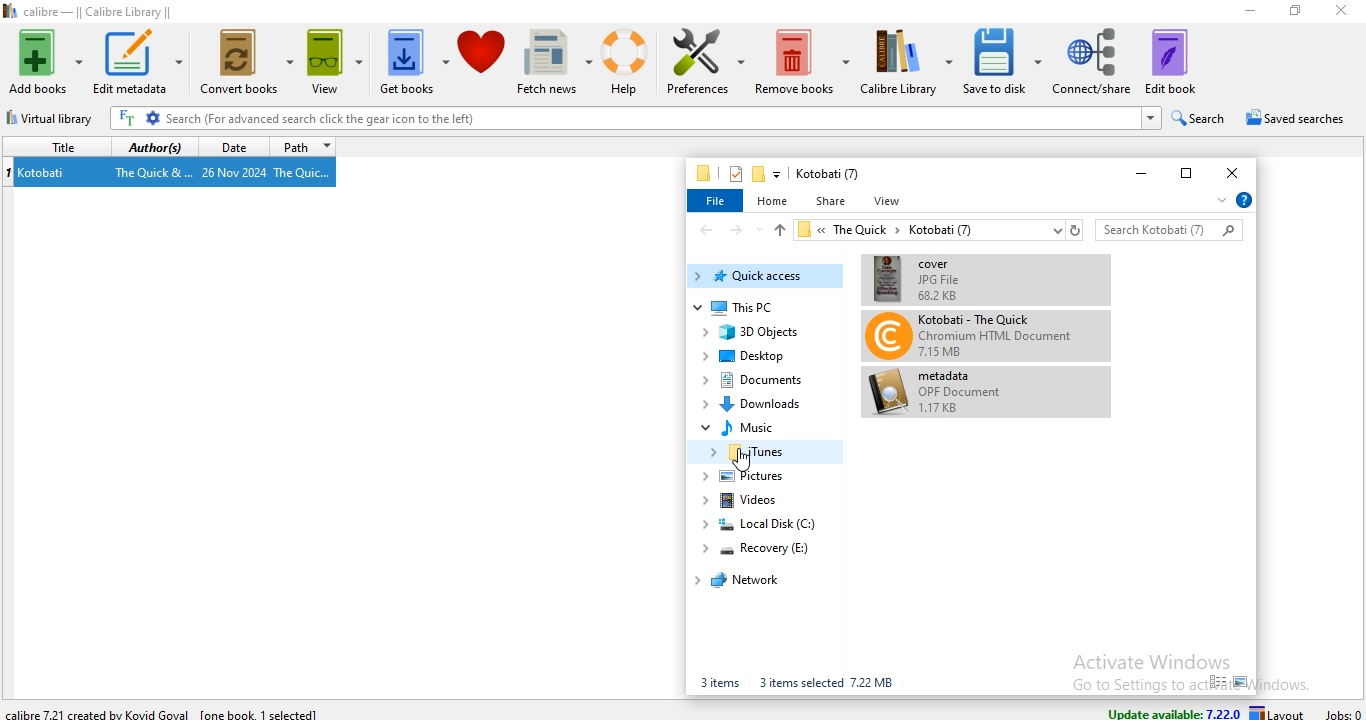 The width and height of the screenshot is (1366, 720). What do you see at coordinates (1293, 118) in the screenshot?
I see ` saved searches` at bounding box center [1293, 118].